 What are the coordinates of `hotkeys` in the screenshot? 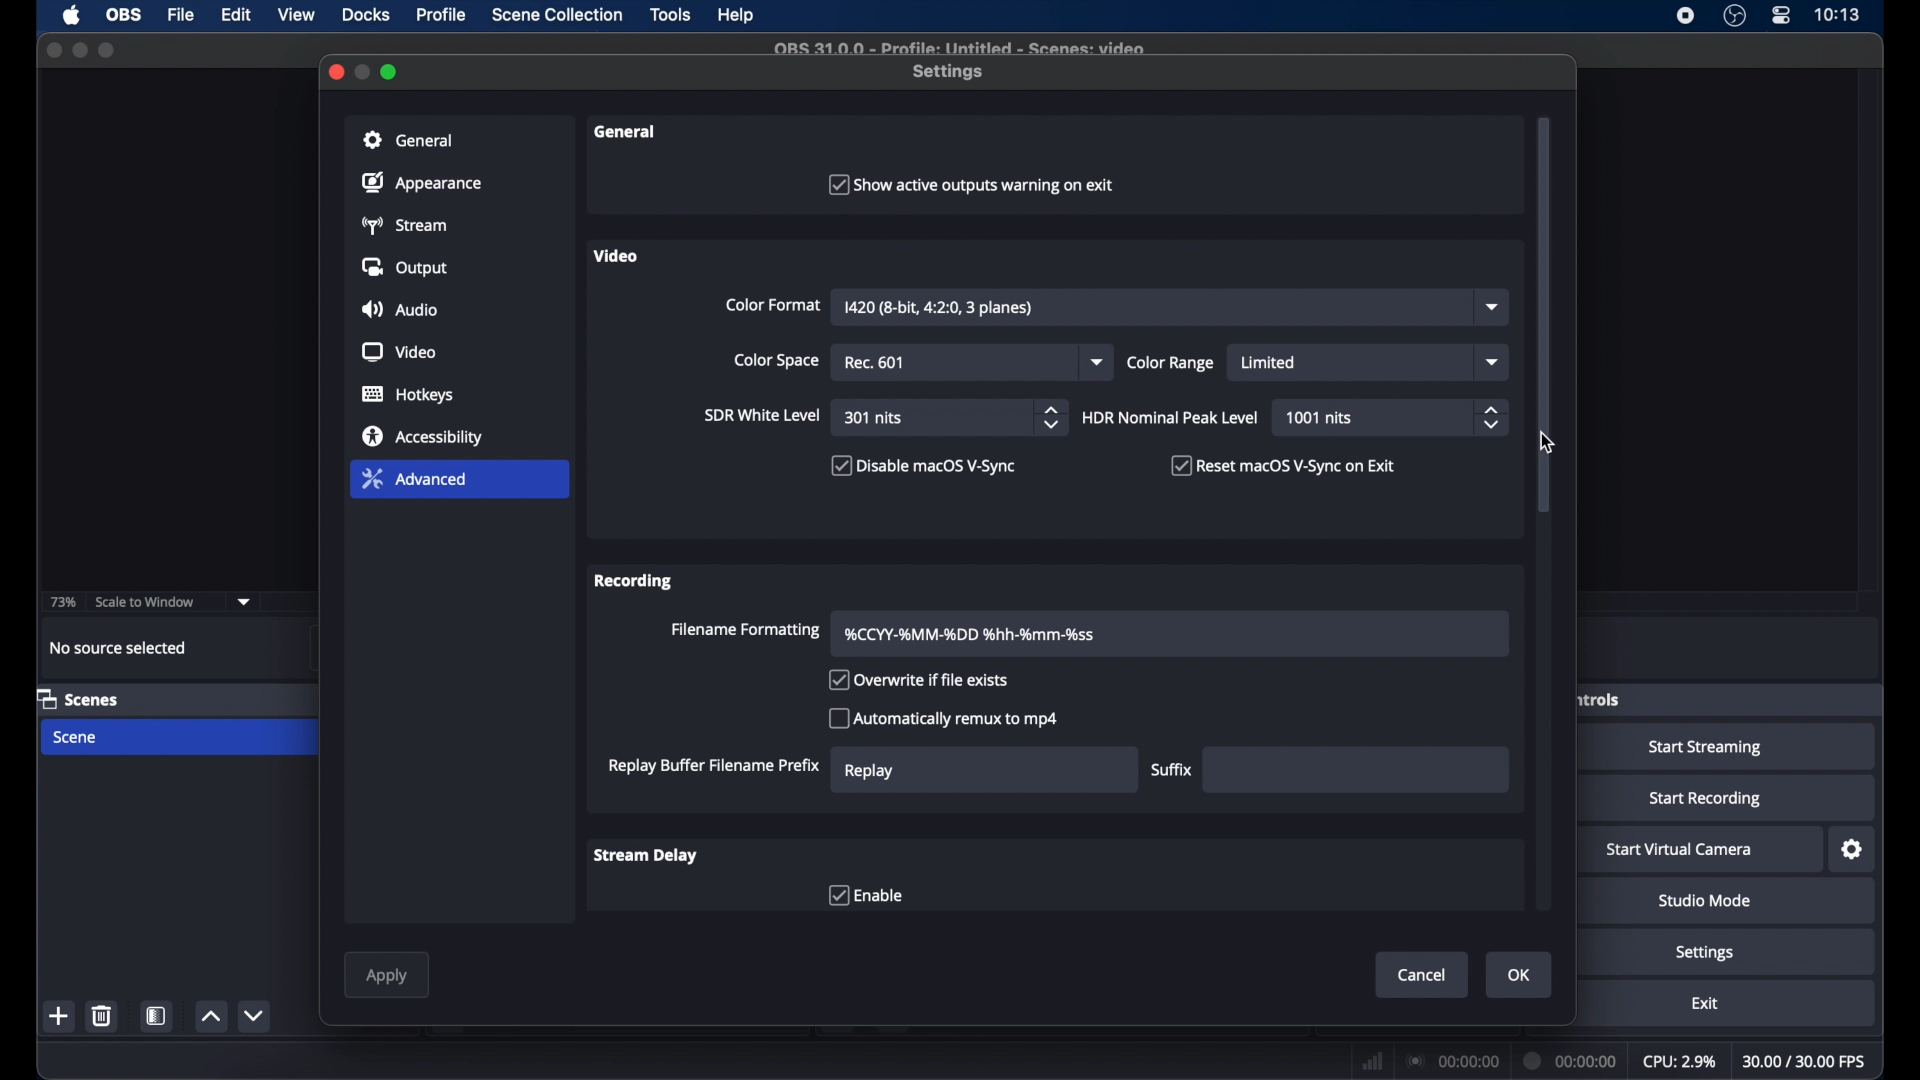 It's located at (409, 395).